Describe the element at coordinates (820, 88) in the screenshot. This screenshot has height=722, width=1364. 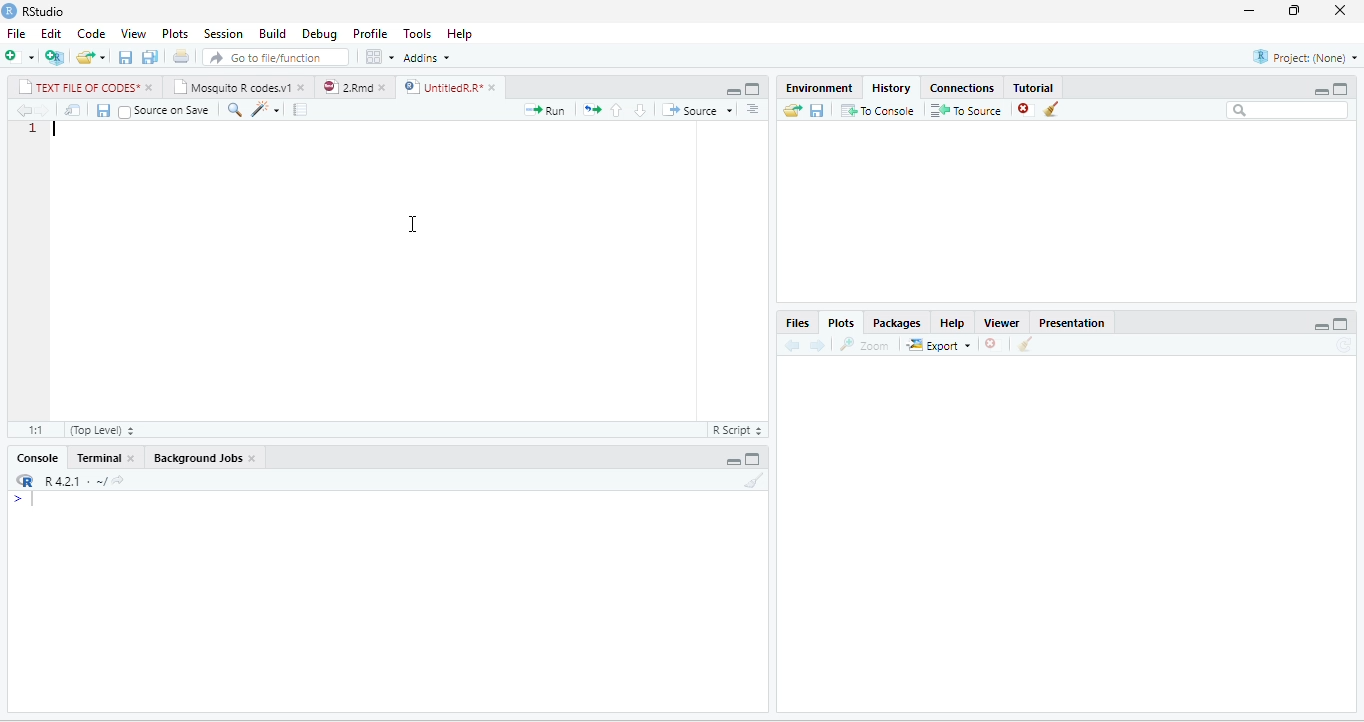
I see `Environment` at that location.